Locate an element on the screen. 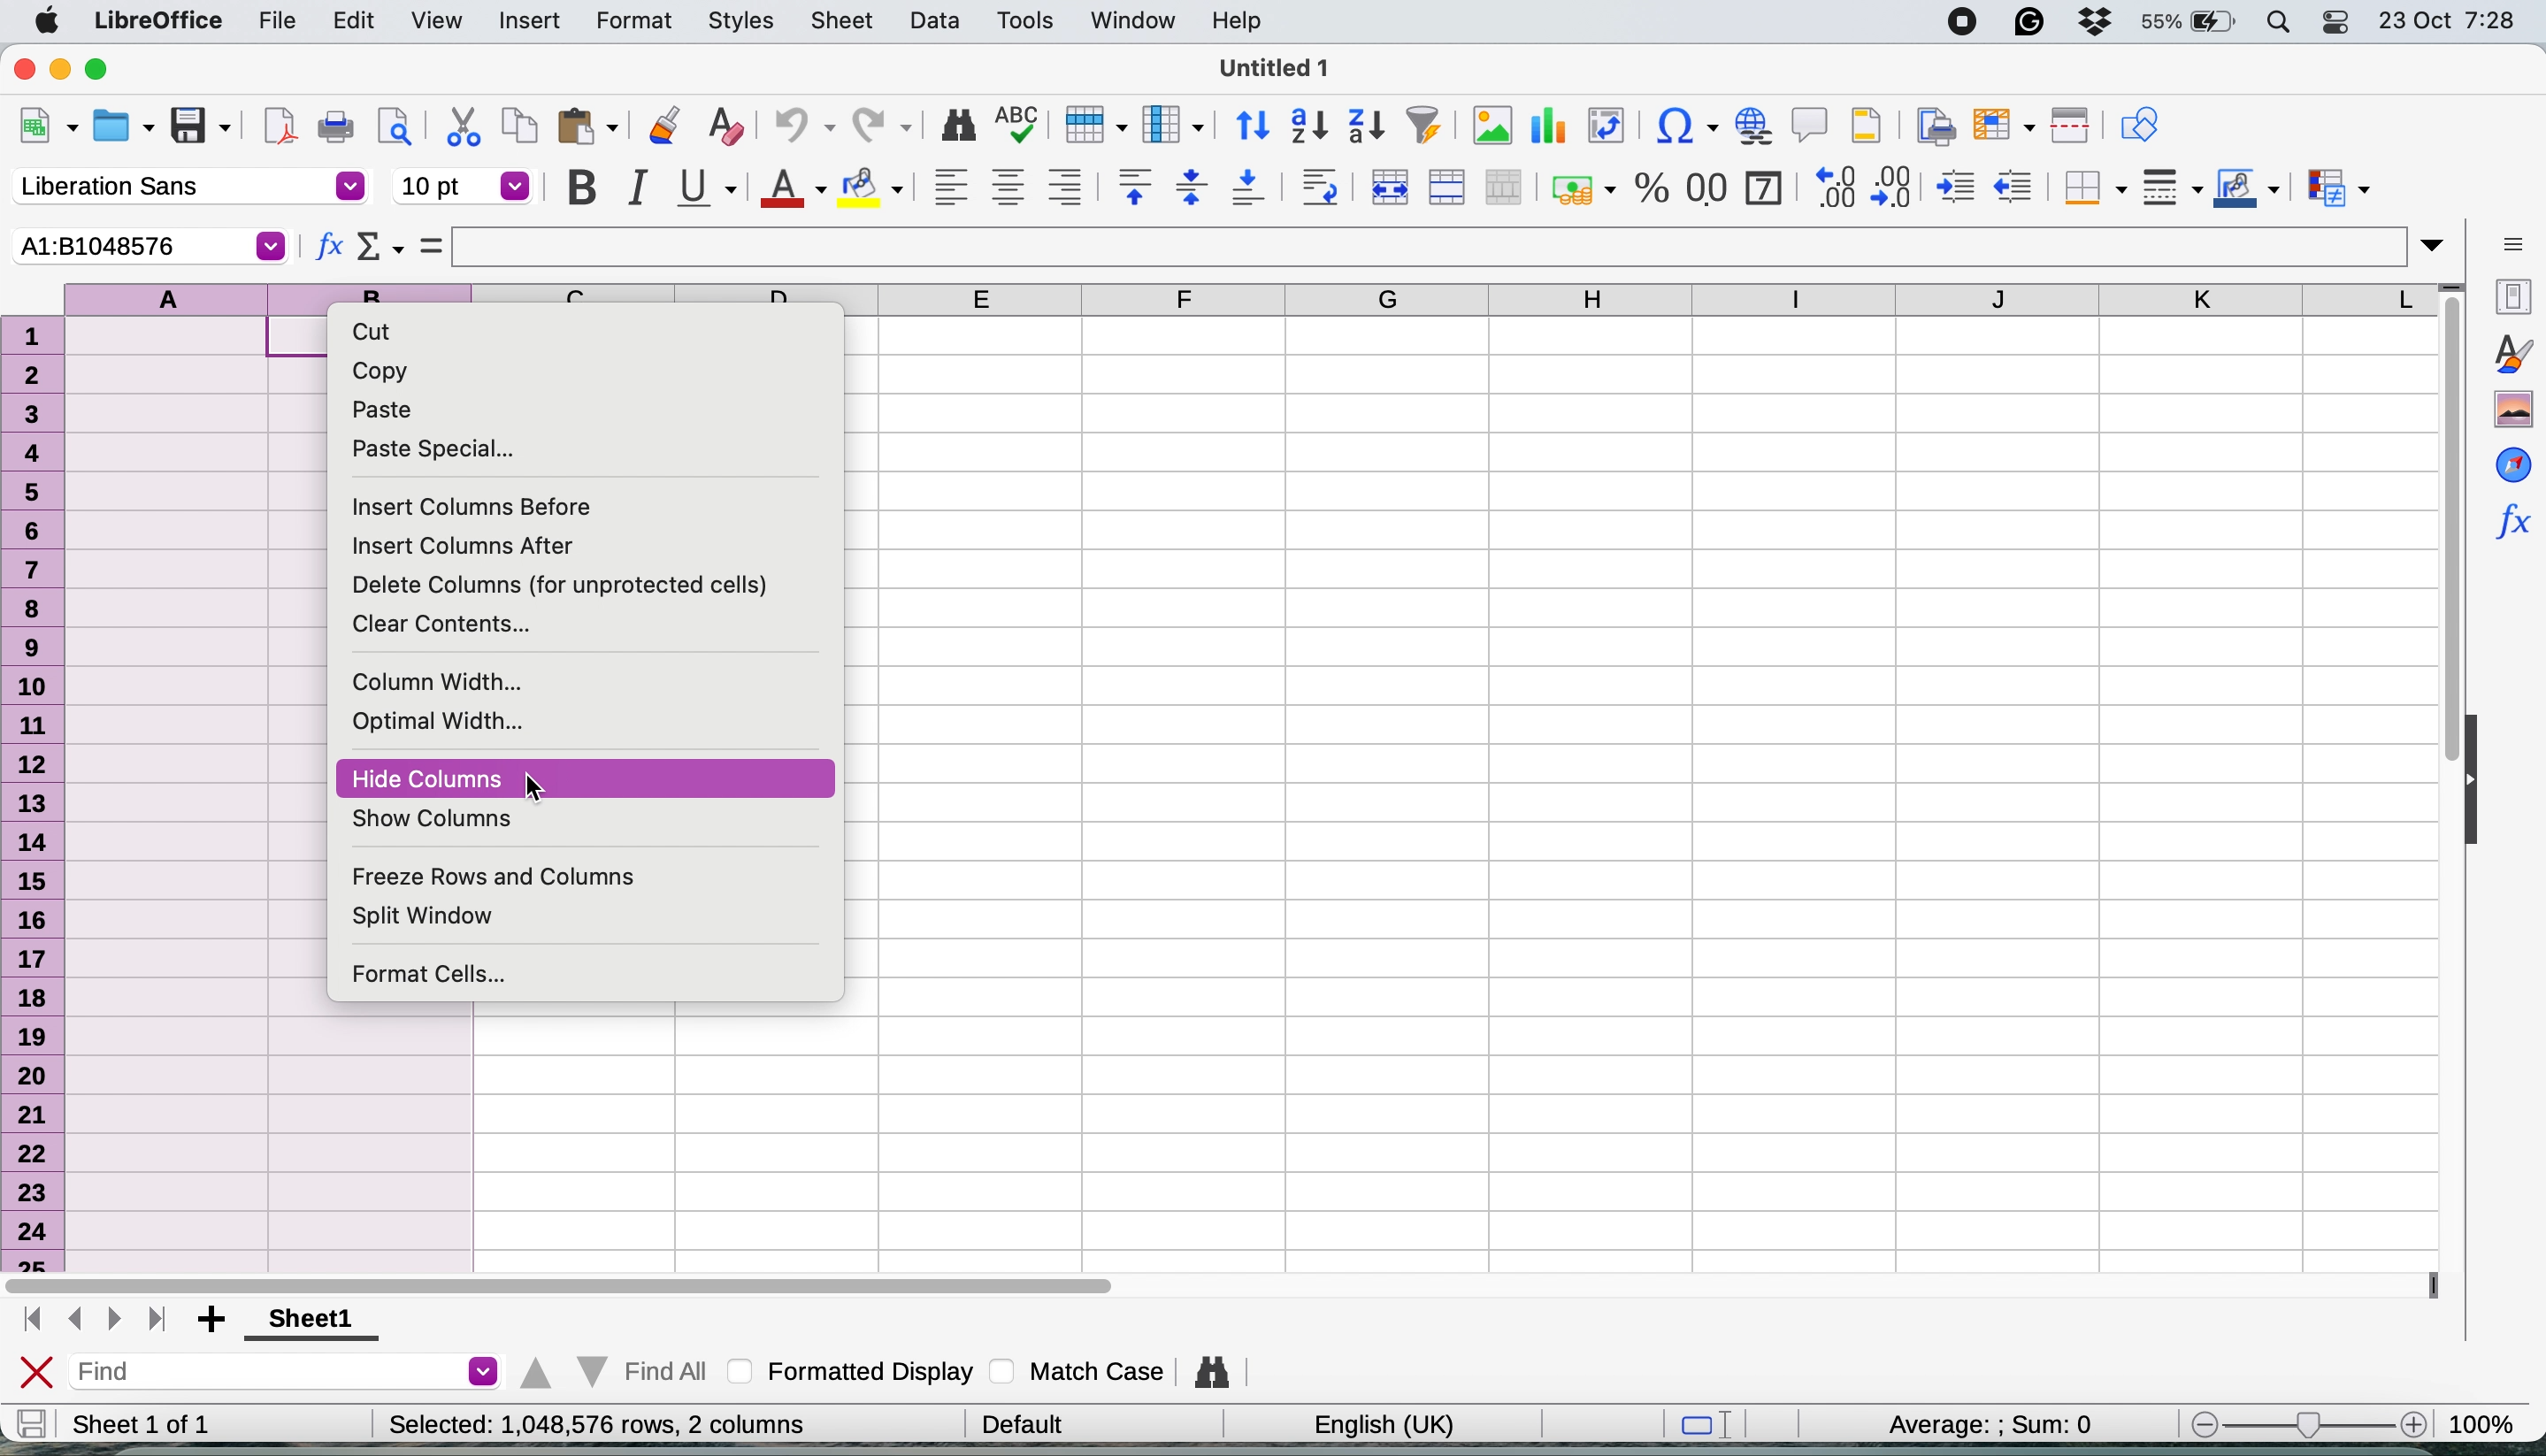 The width and height of the screenshot is (2546, 1456). zoom factor is located at coordinates (2490, 1418).